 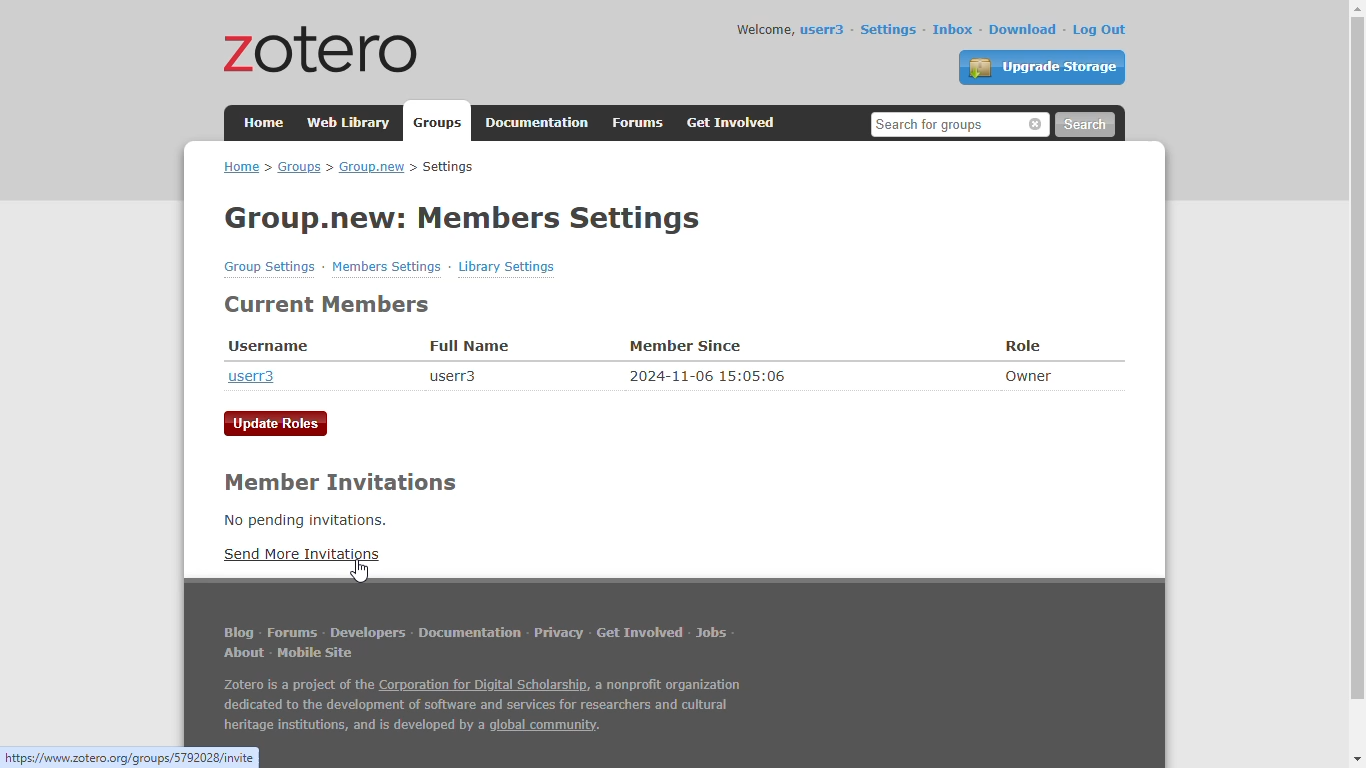 What do you see at coordinates (960, 124) in the screenshot?
I see `search for people` at bounding box center [960, 124].